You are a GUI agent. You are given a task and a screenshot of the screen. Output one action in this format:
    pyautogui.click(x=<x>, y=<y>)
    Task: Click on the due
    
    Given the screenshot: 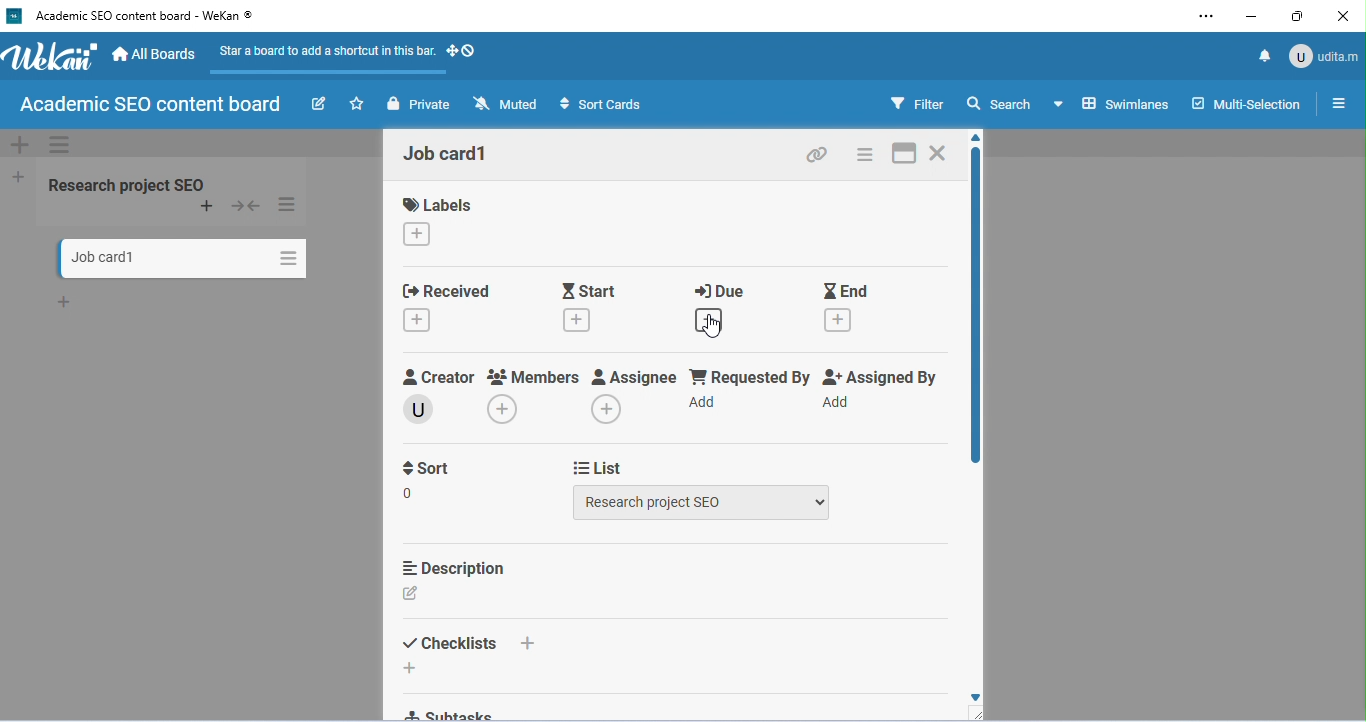 What is the action you would take?
    pyautogui.click(x=720, y=289)
    